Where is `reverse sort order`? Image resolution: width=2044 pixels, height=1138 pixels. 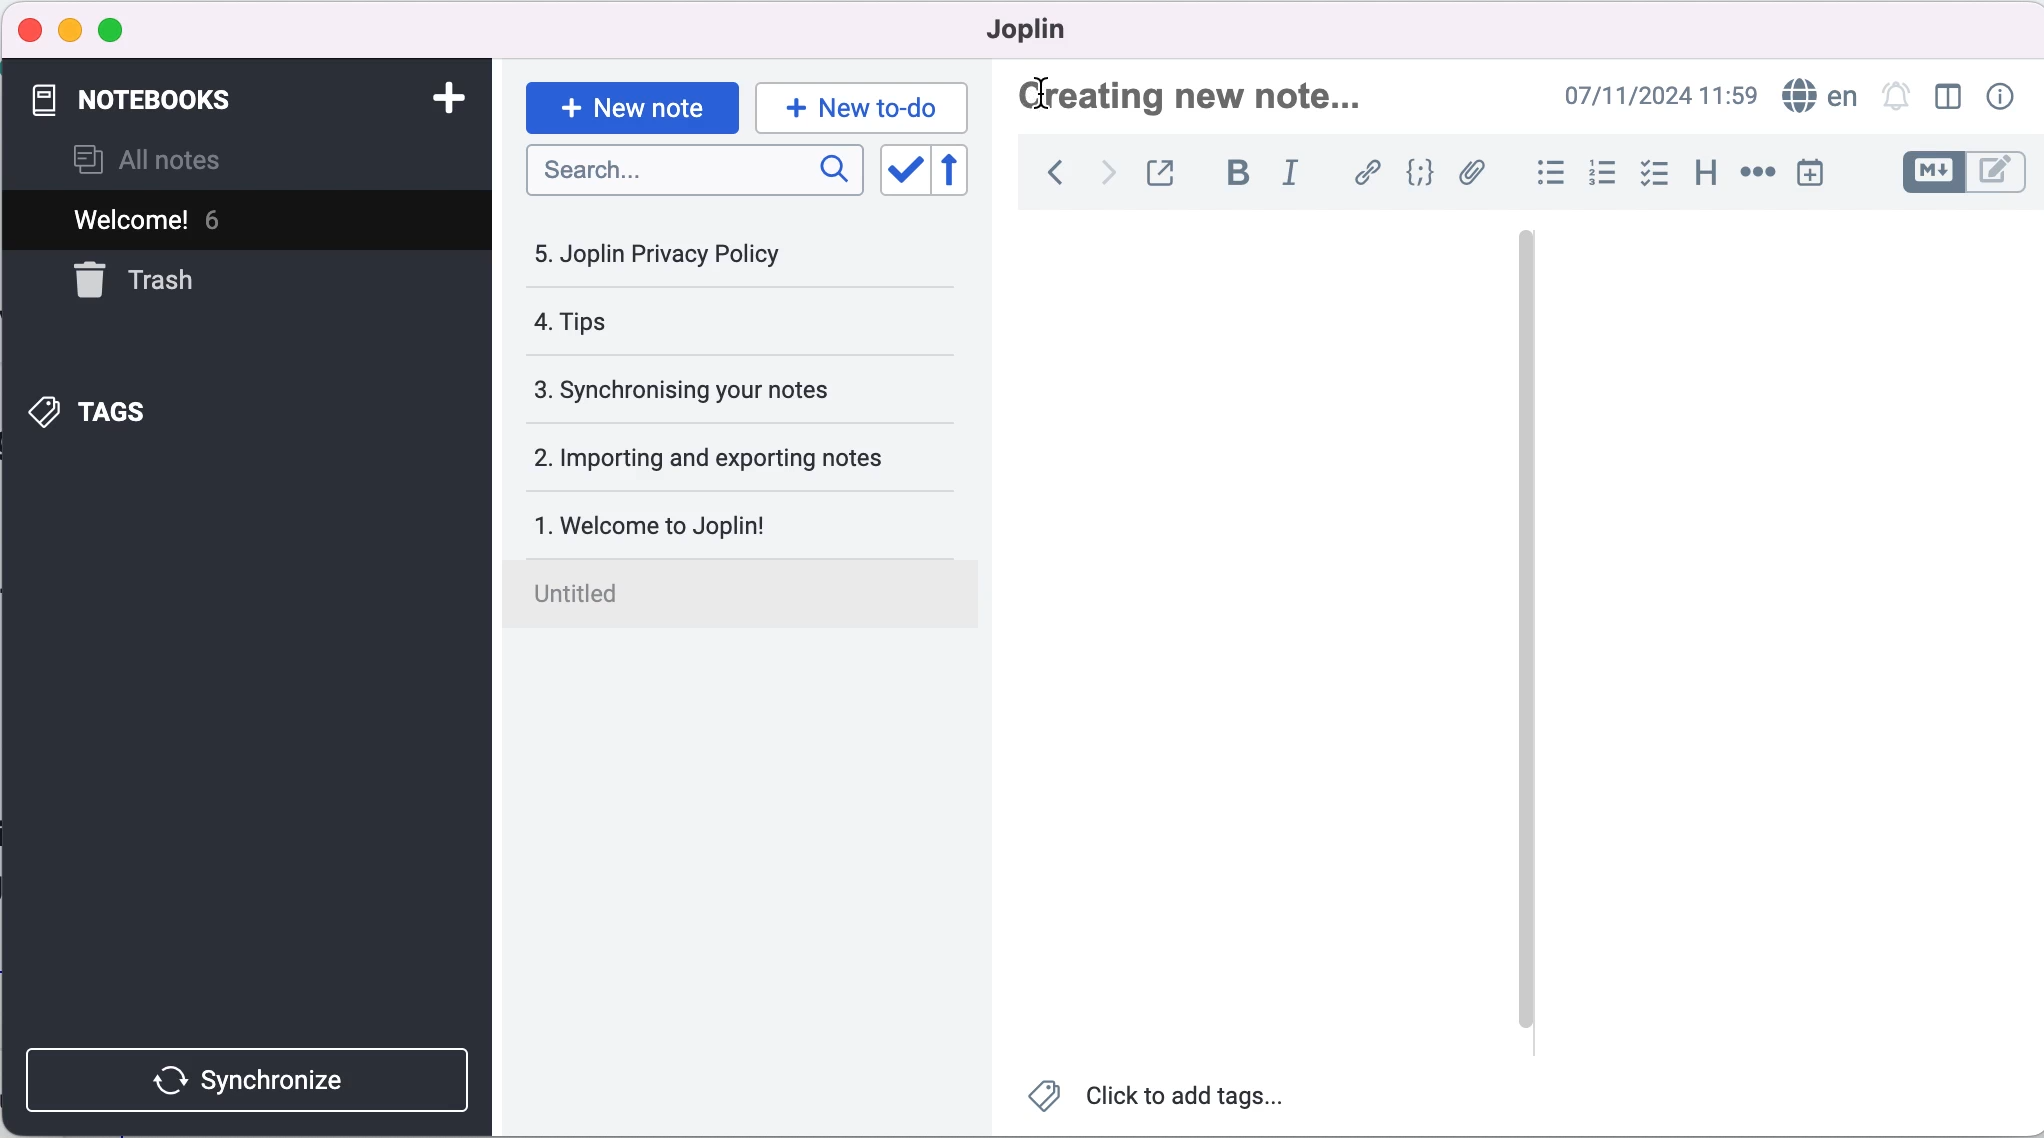
reverse sort order is located at coordinates (956, 171).